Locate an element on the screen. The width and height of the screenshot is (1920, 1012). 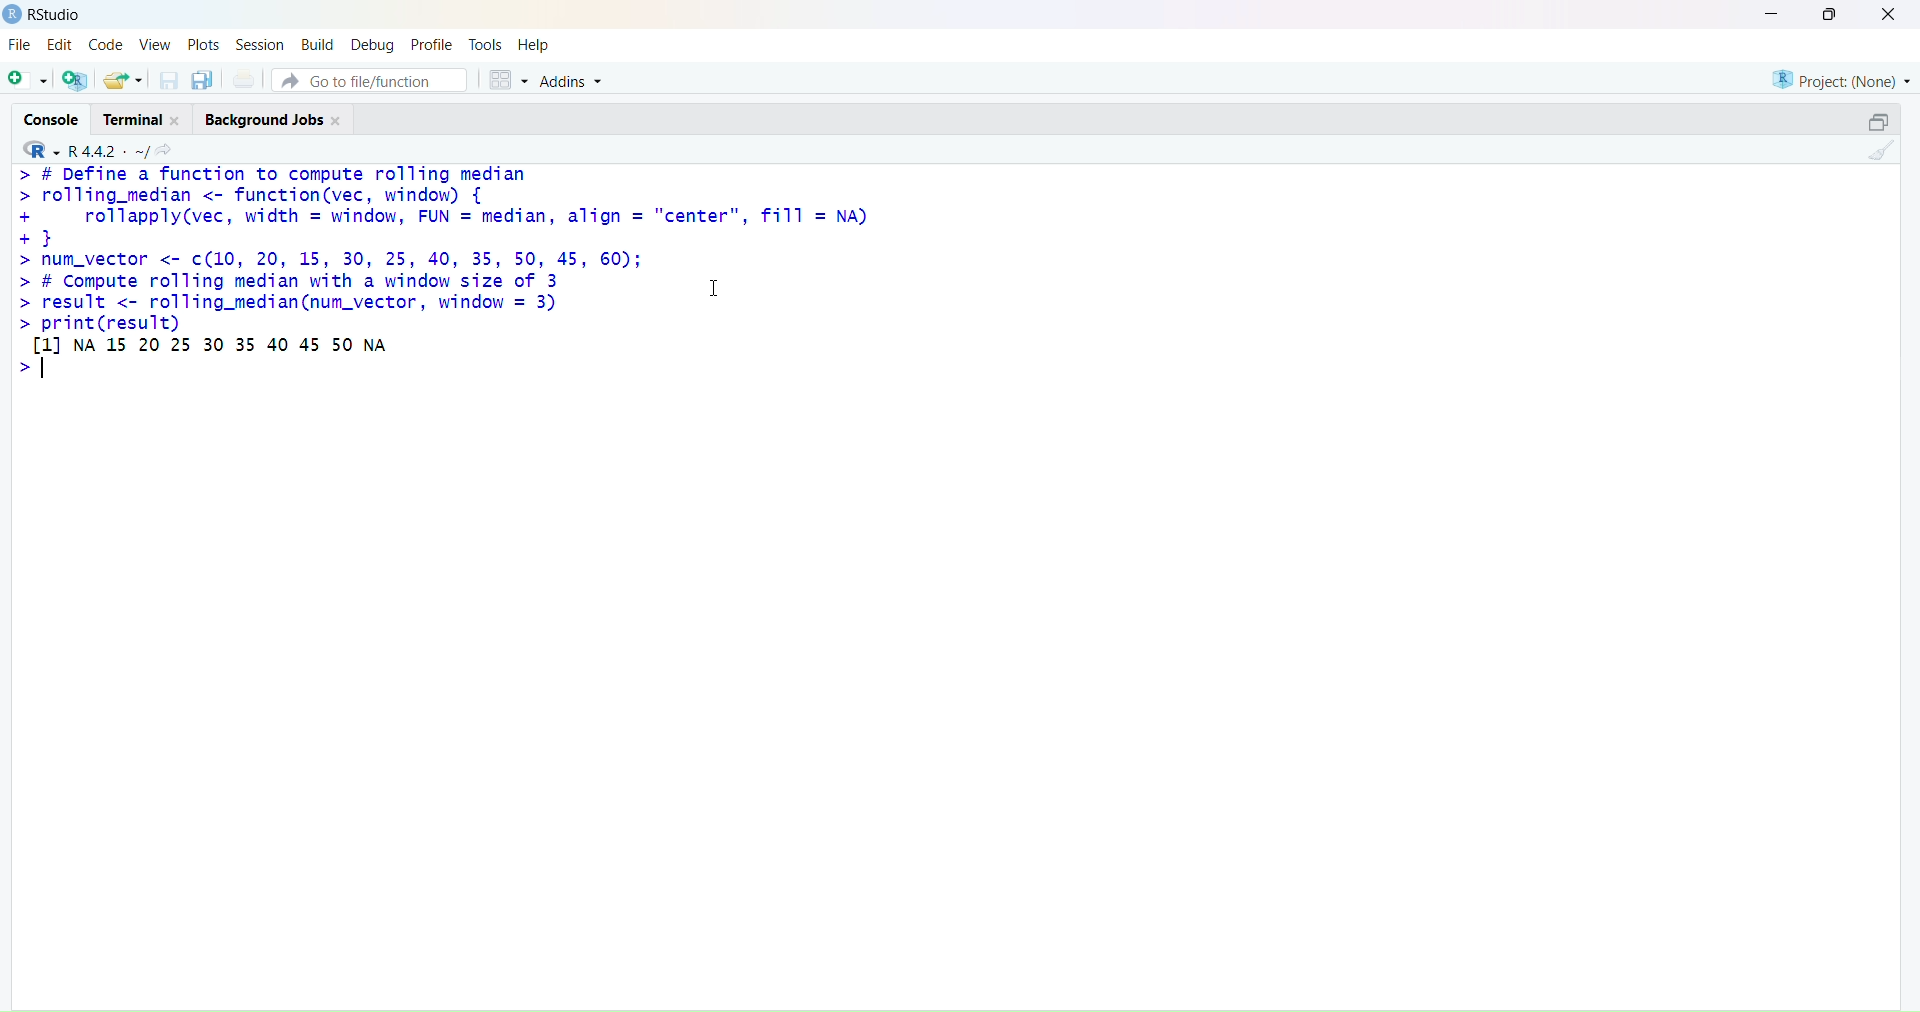
console is located at coordinates (52, 120).